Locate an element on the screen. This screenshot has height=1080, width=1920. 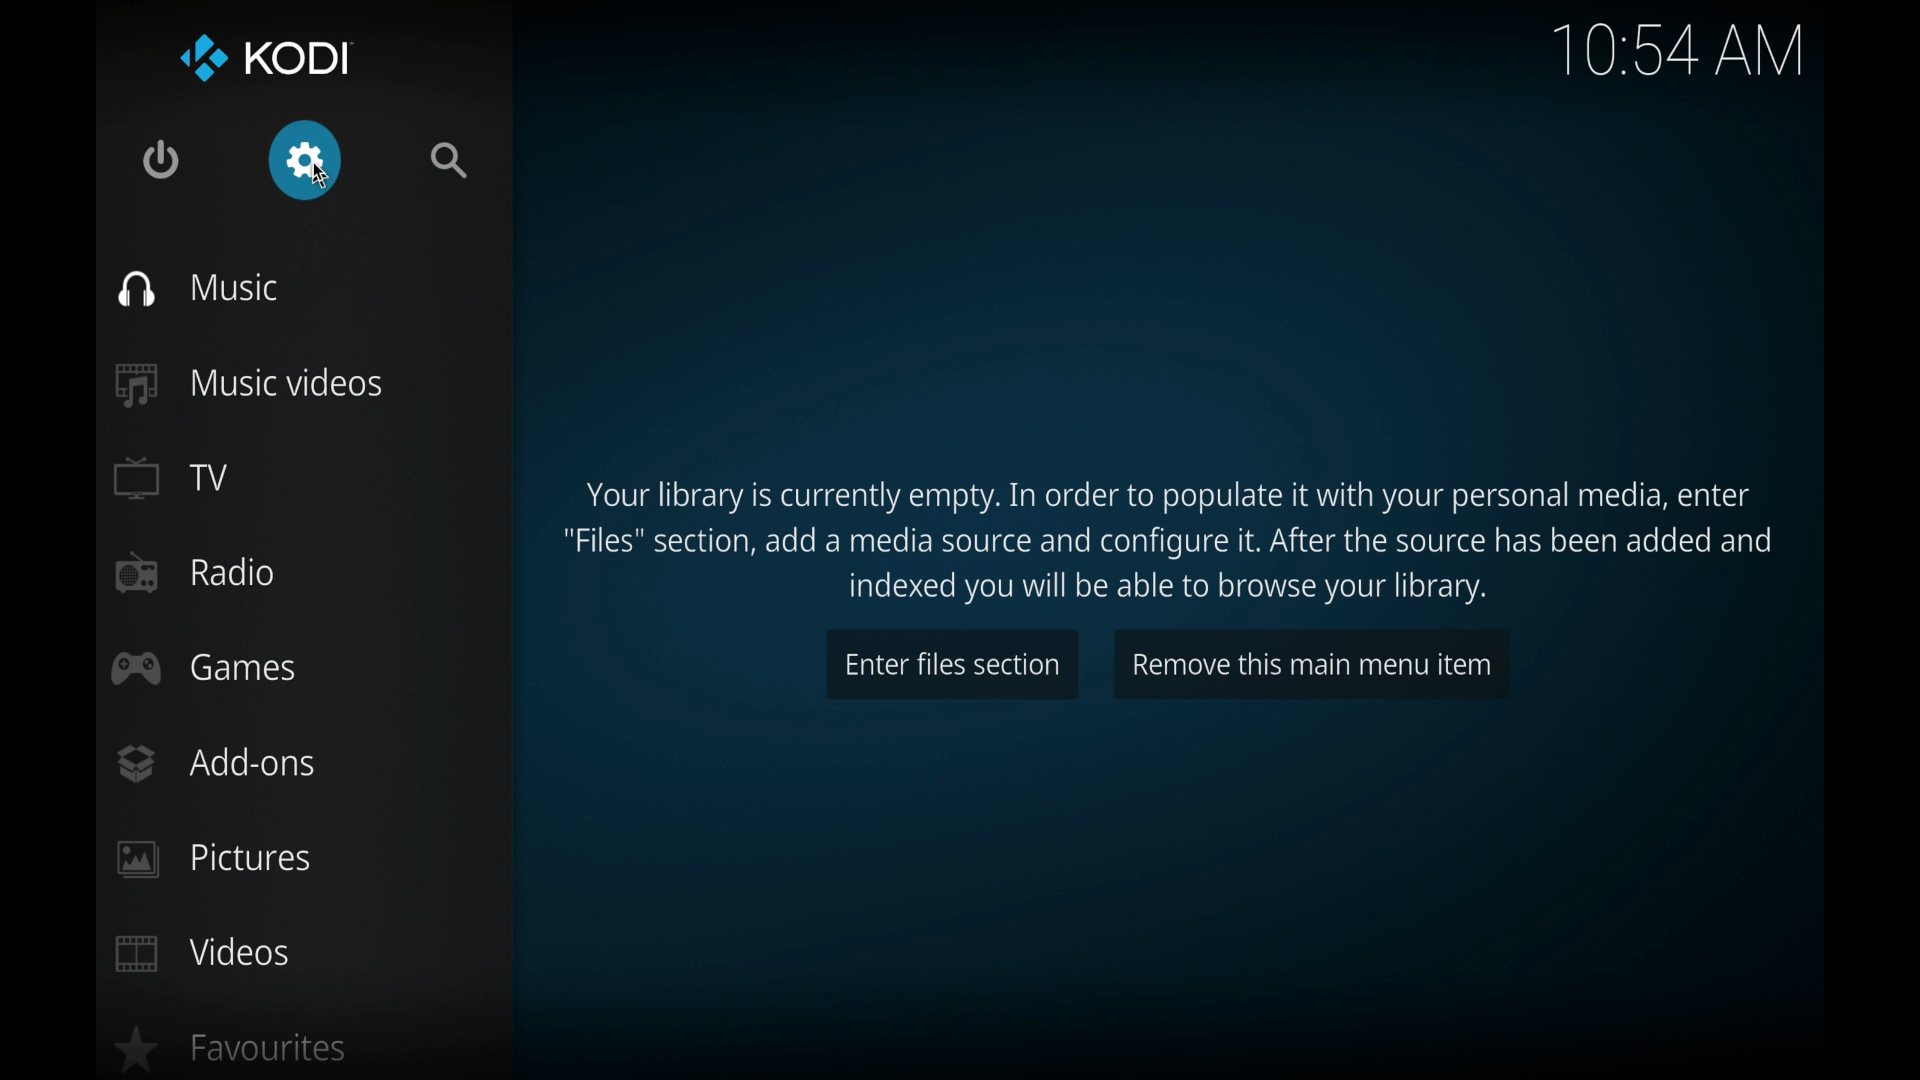
settings is located at coordinates (307, 162).